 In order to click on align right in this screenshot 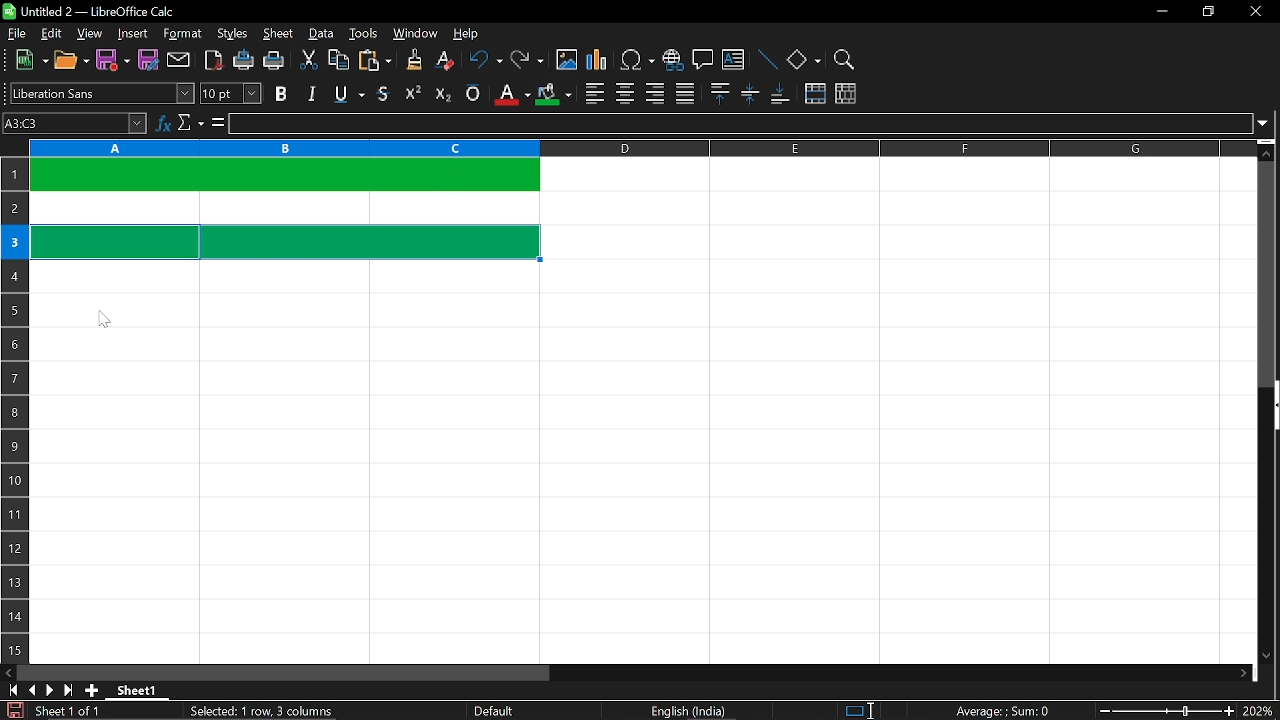, I will do `click(654, 94)`.